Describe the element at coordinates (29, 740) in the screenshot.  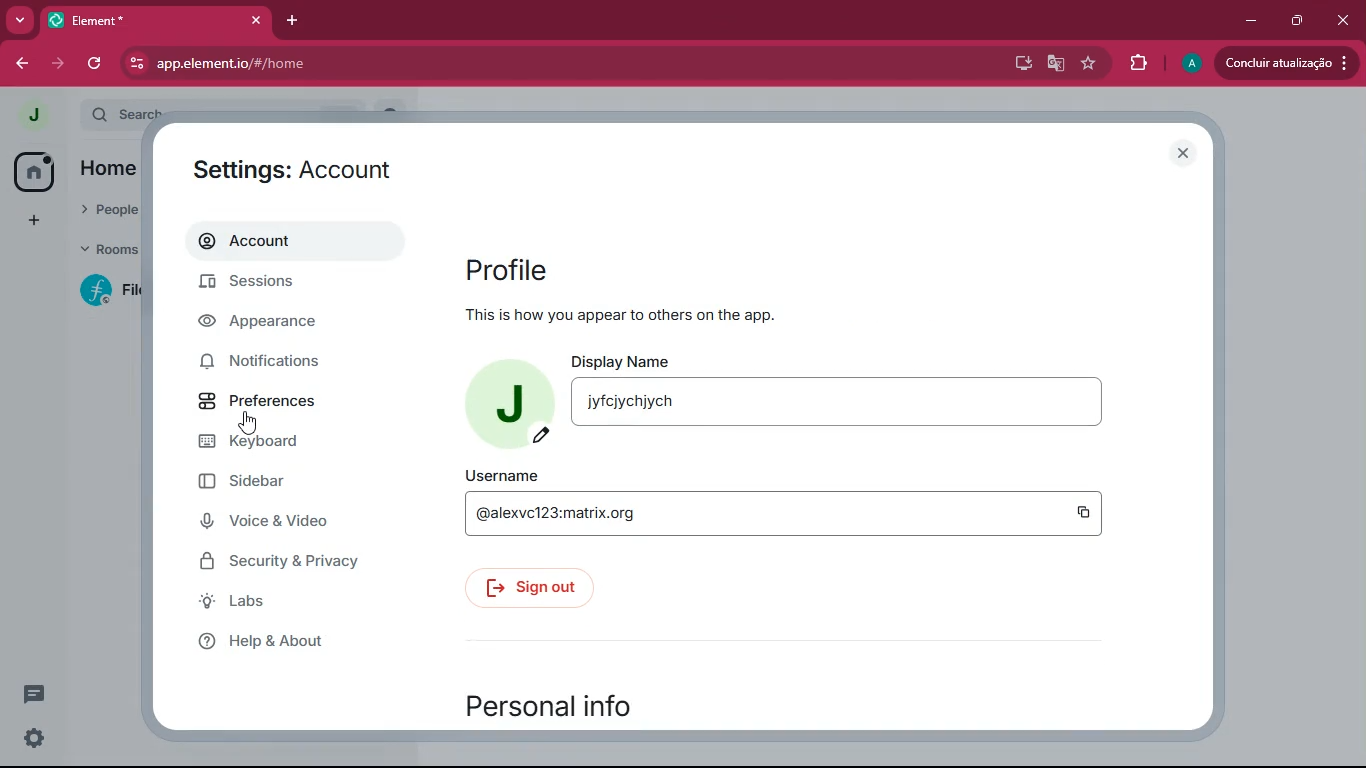
I see `settings` at that location.